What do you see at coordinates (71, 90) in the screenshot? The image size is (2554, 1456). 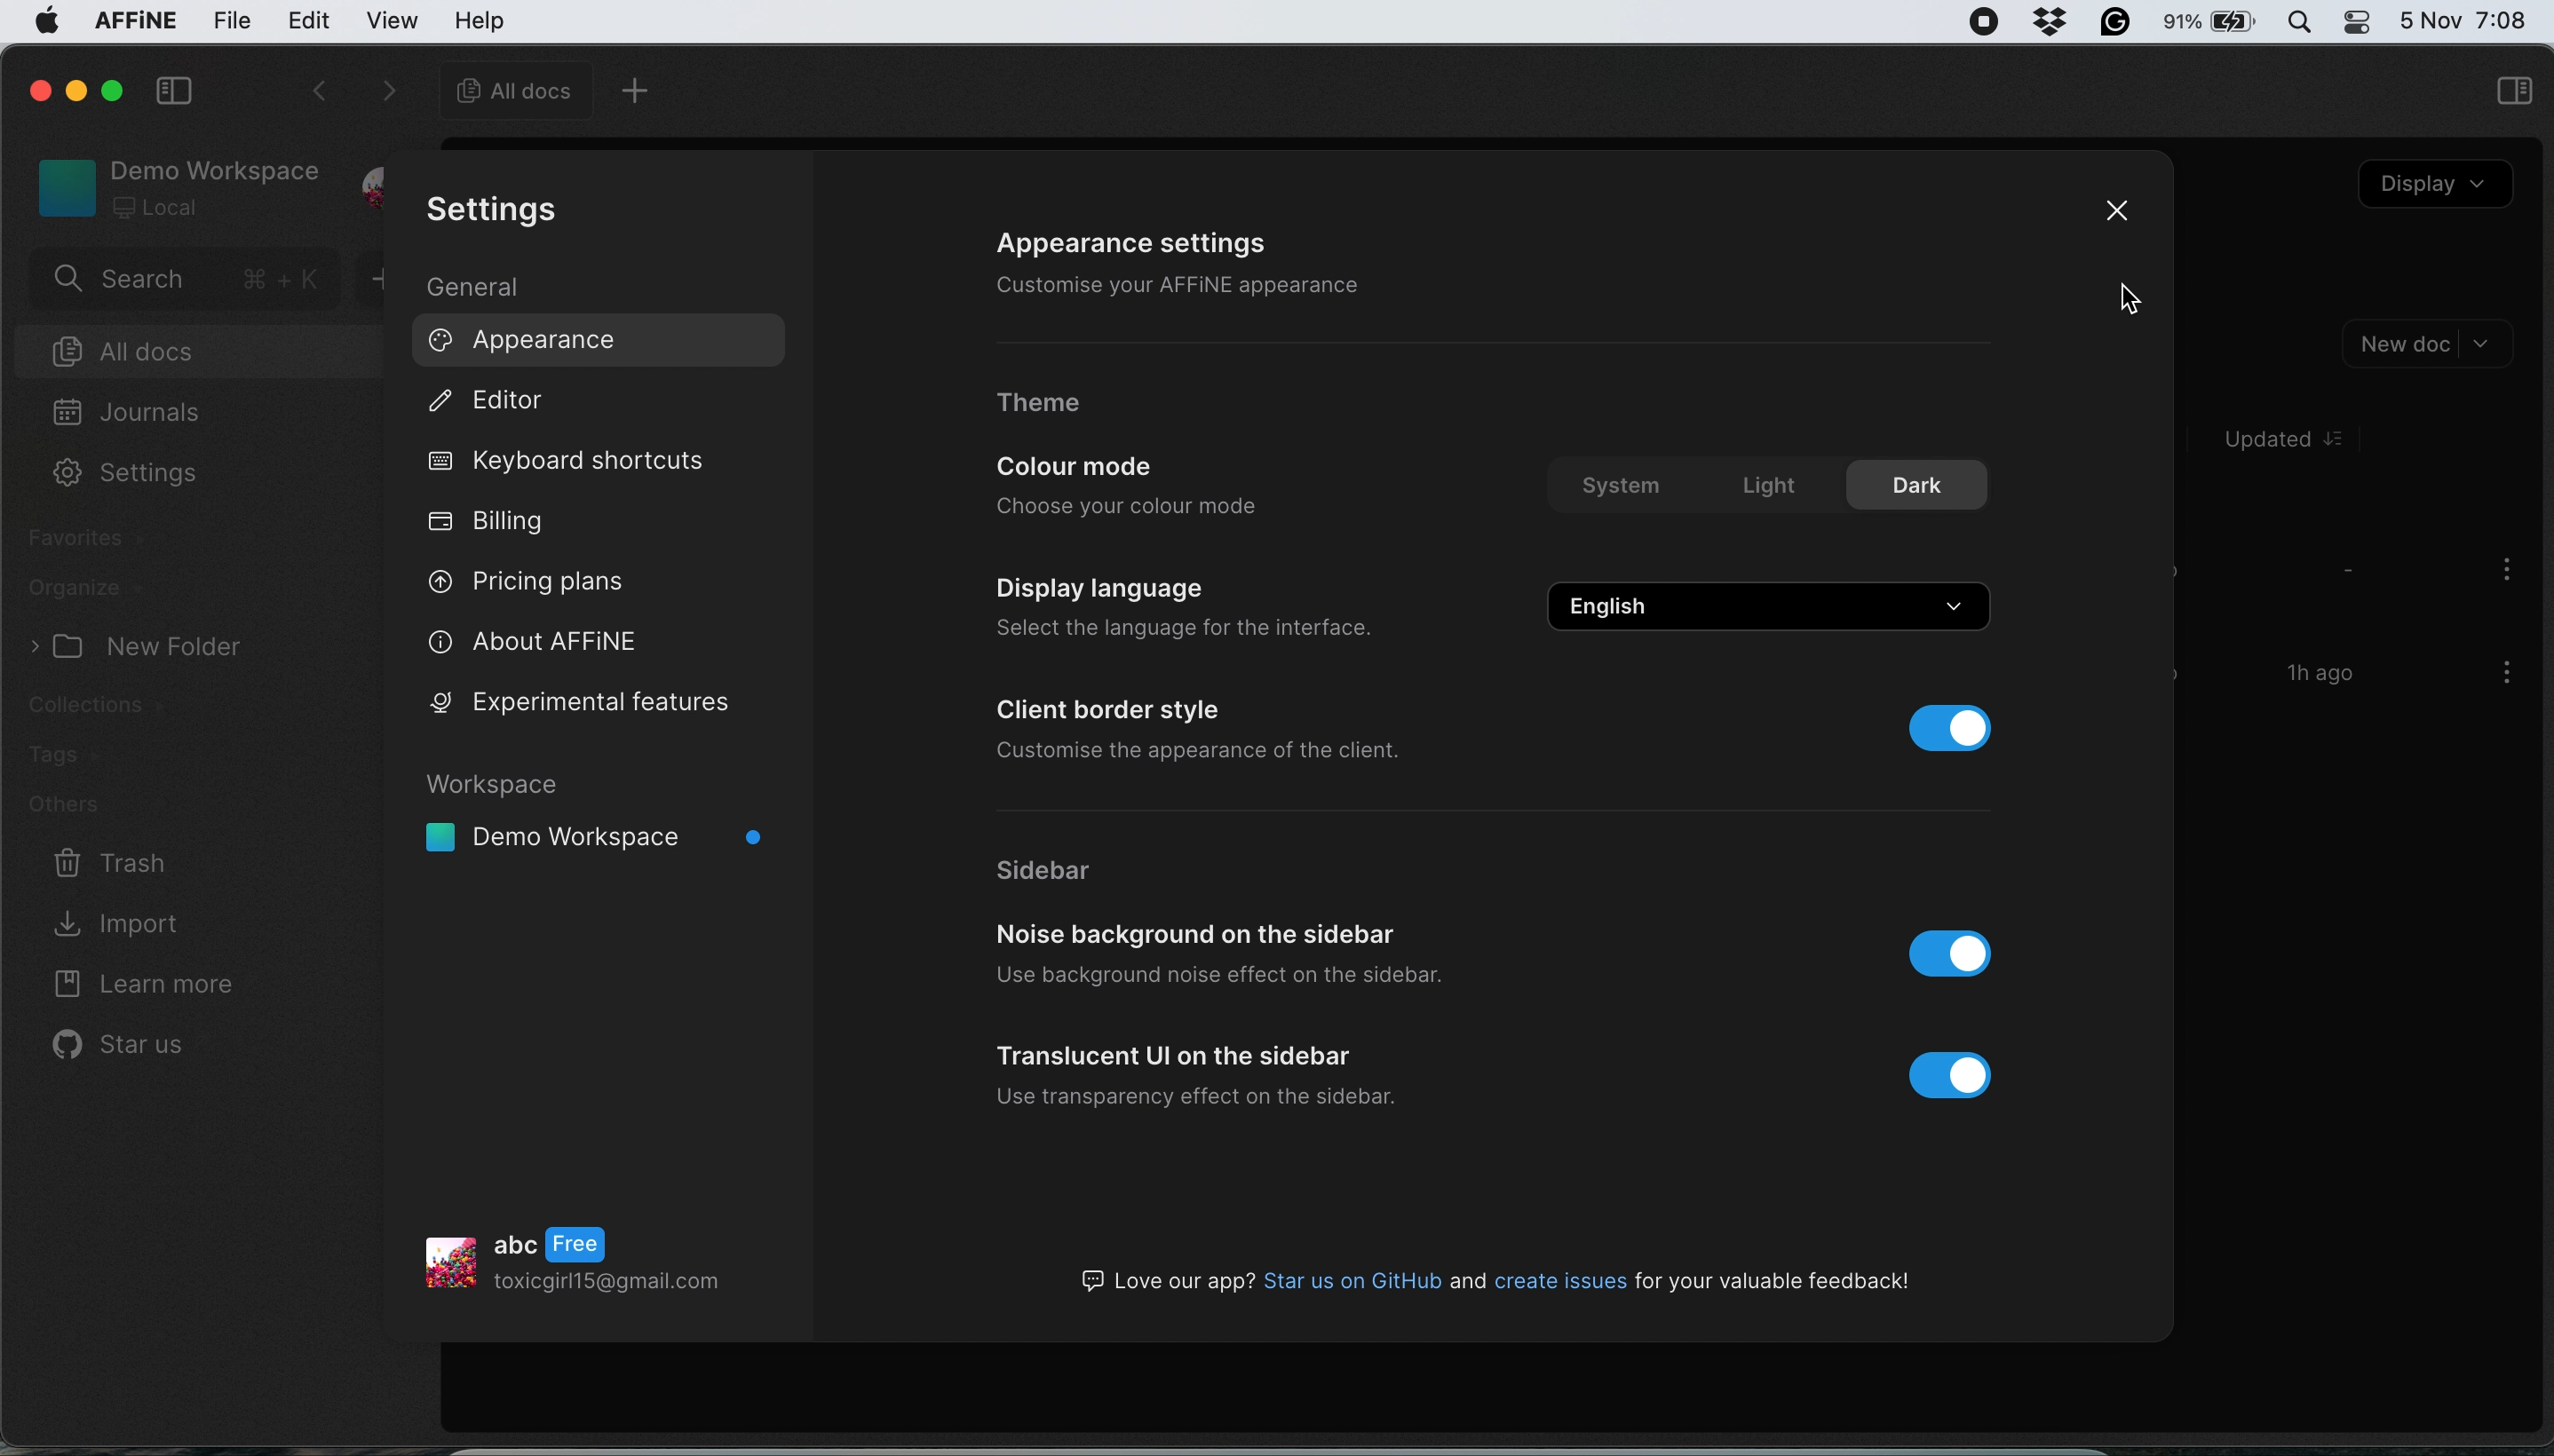 I see `minimise` at bounding box center [71, 90].